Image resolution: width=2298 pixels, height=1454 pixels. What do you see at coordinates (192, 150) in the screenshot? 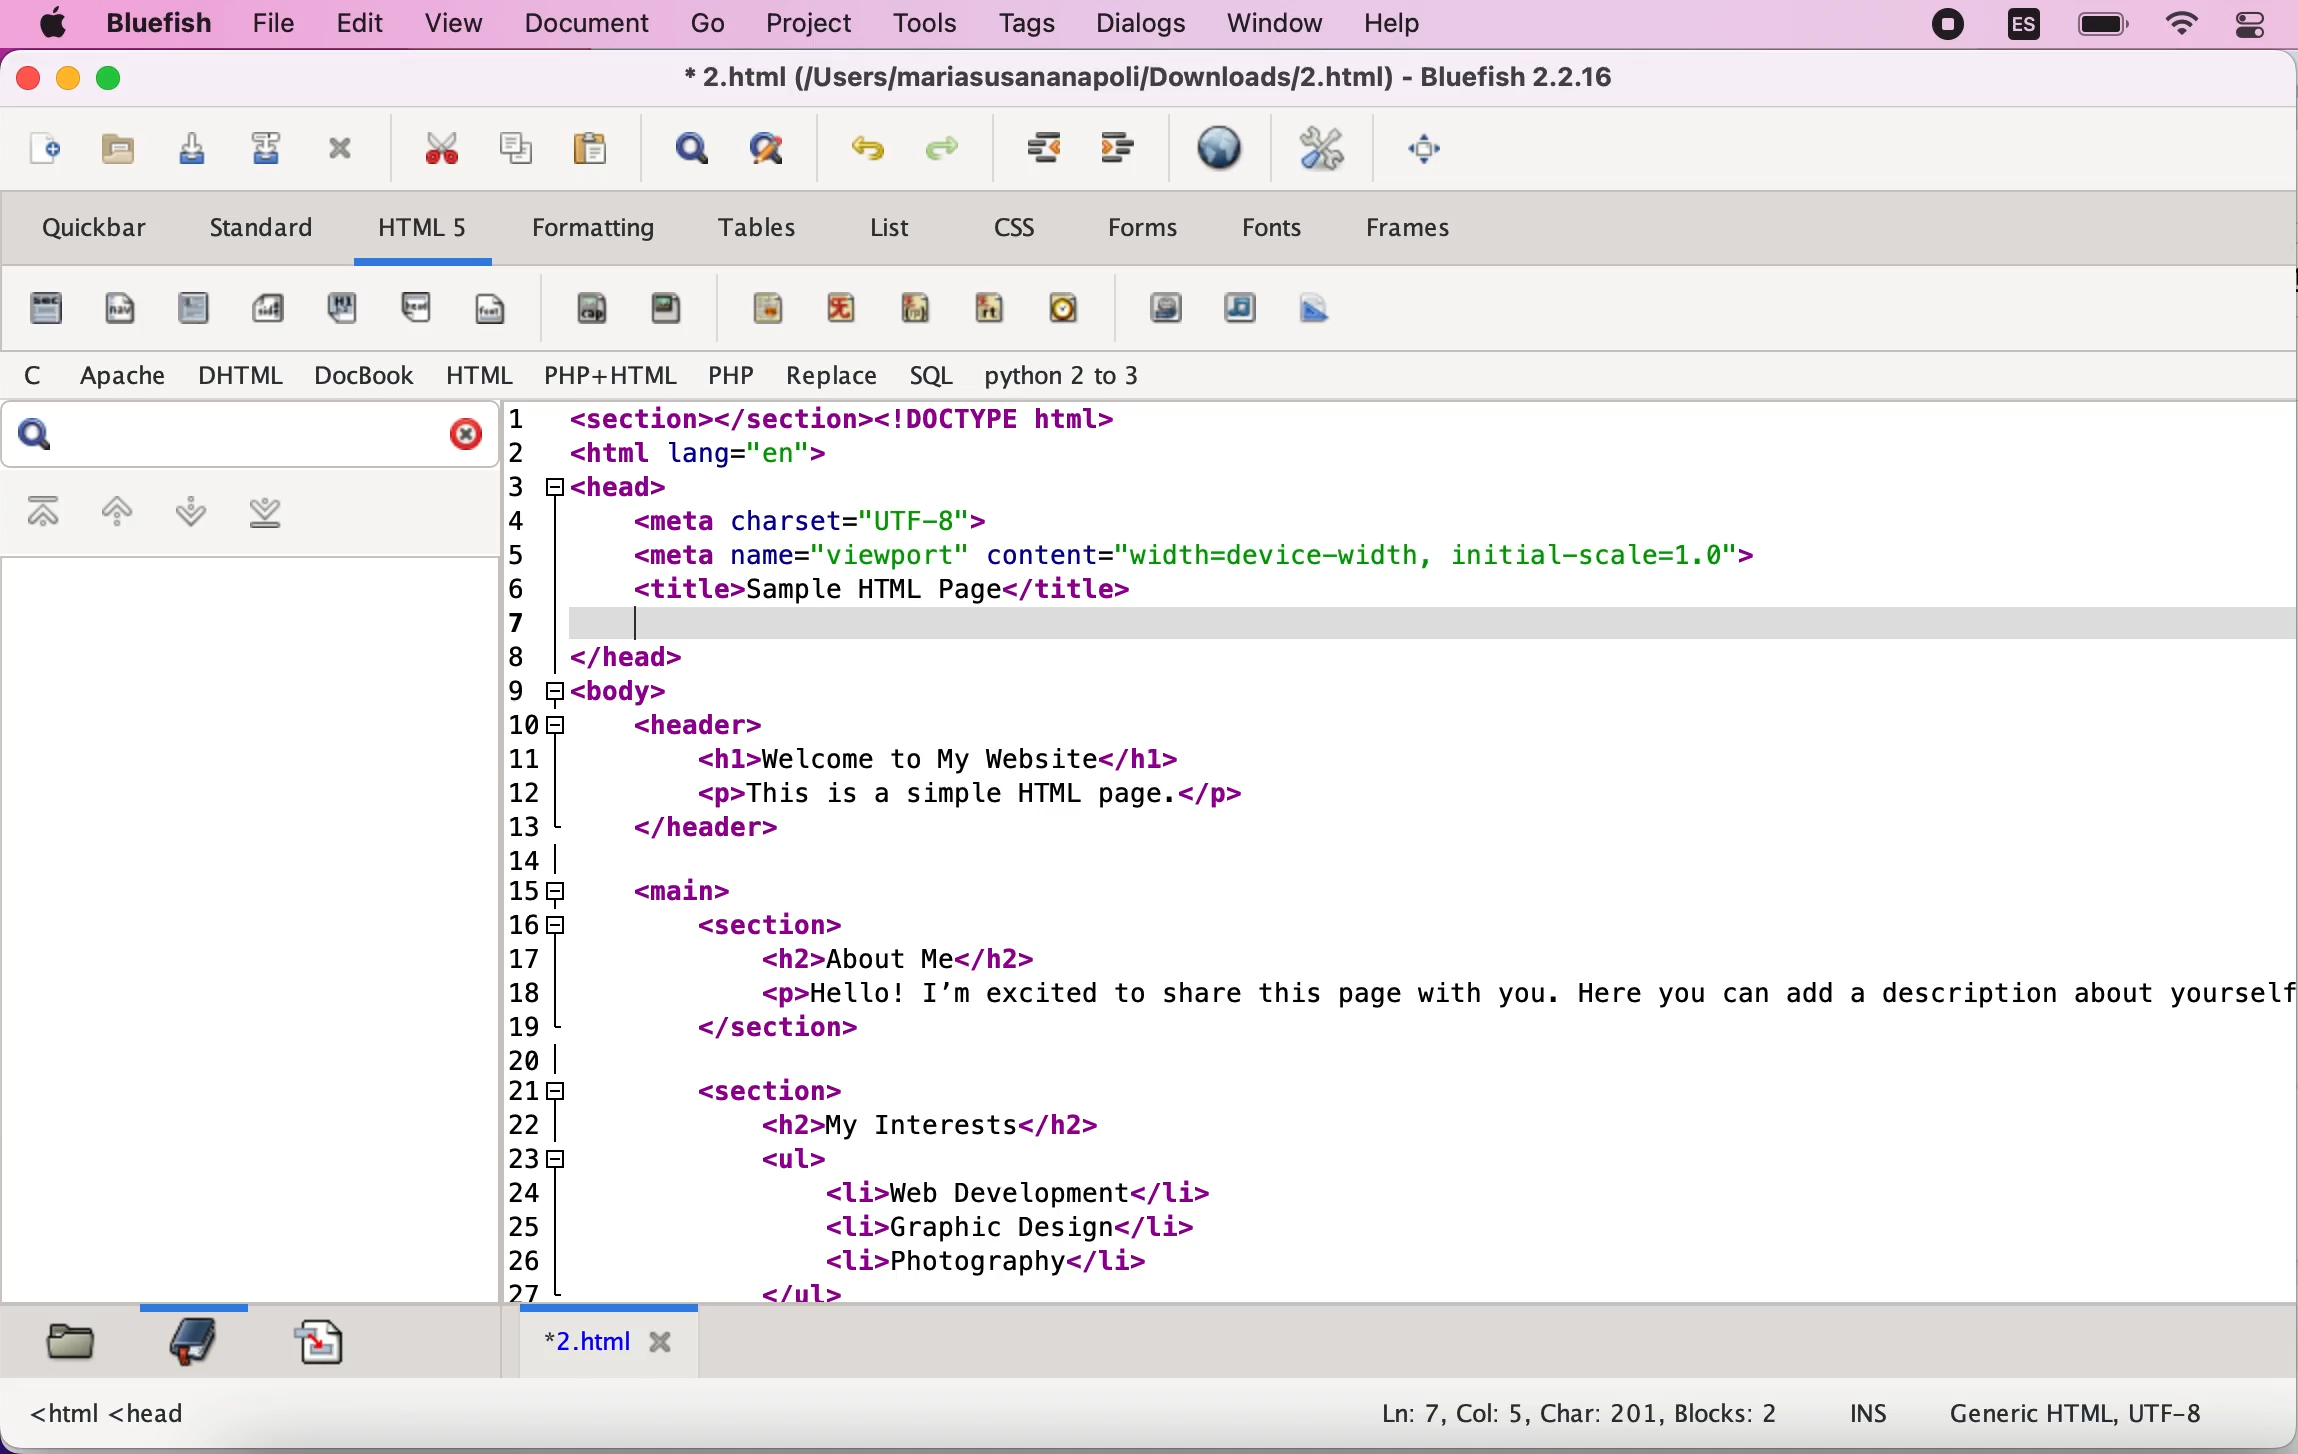
I see `save` at bounding box center [192, 150].